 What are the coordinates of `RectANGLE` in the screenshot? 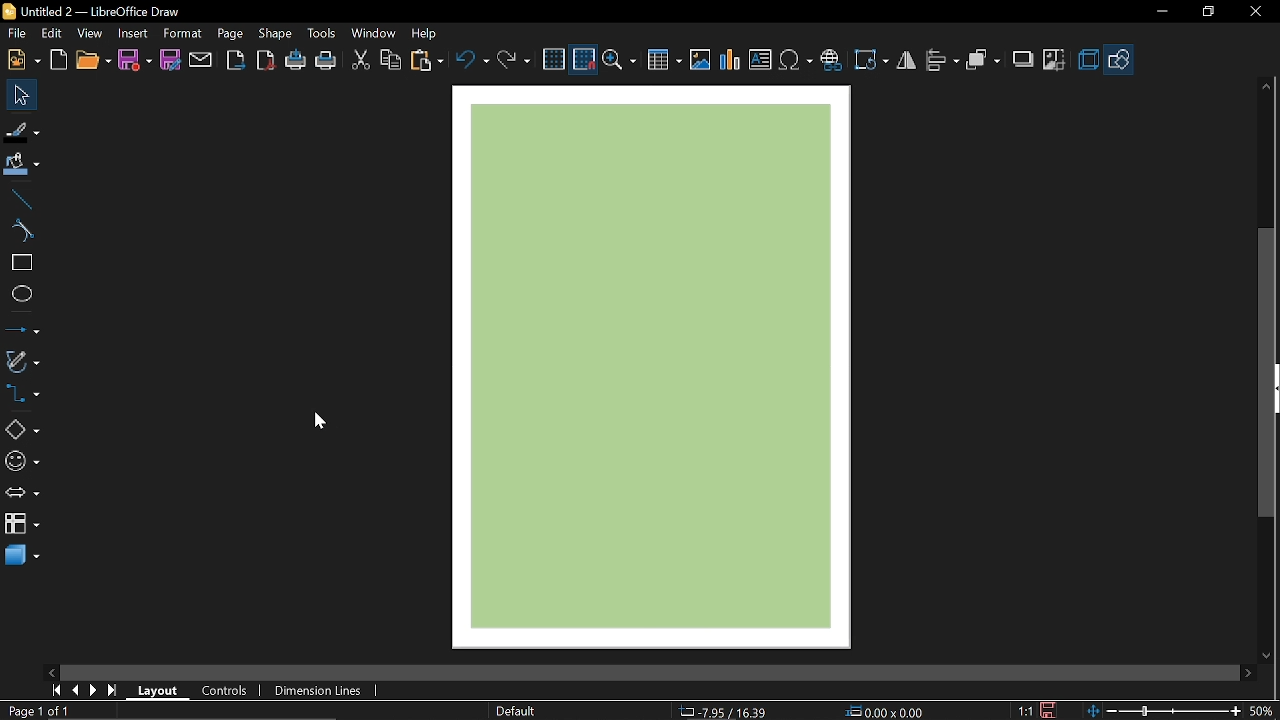 It's located at (19, 263).